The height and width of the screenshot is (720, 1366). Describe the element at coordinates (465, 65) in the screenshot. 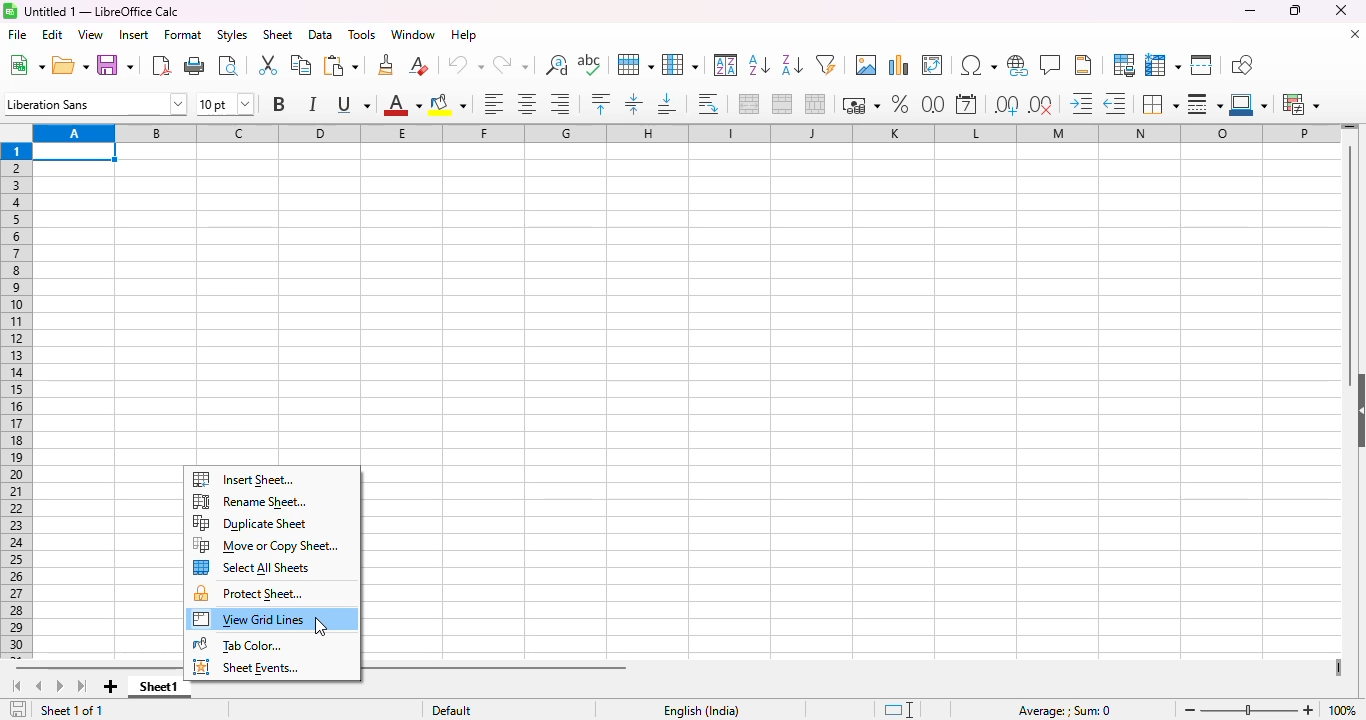

I see `undo` at that location.